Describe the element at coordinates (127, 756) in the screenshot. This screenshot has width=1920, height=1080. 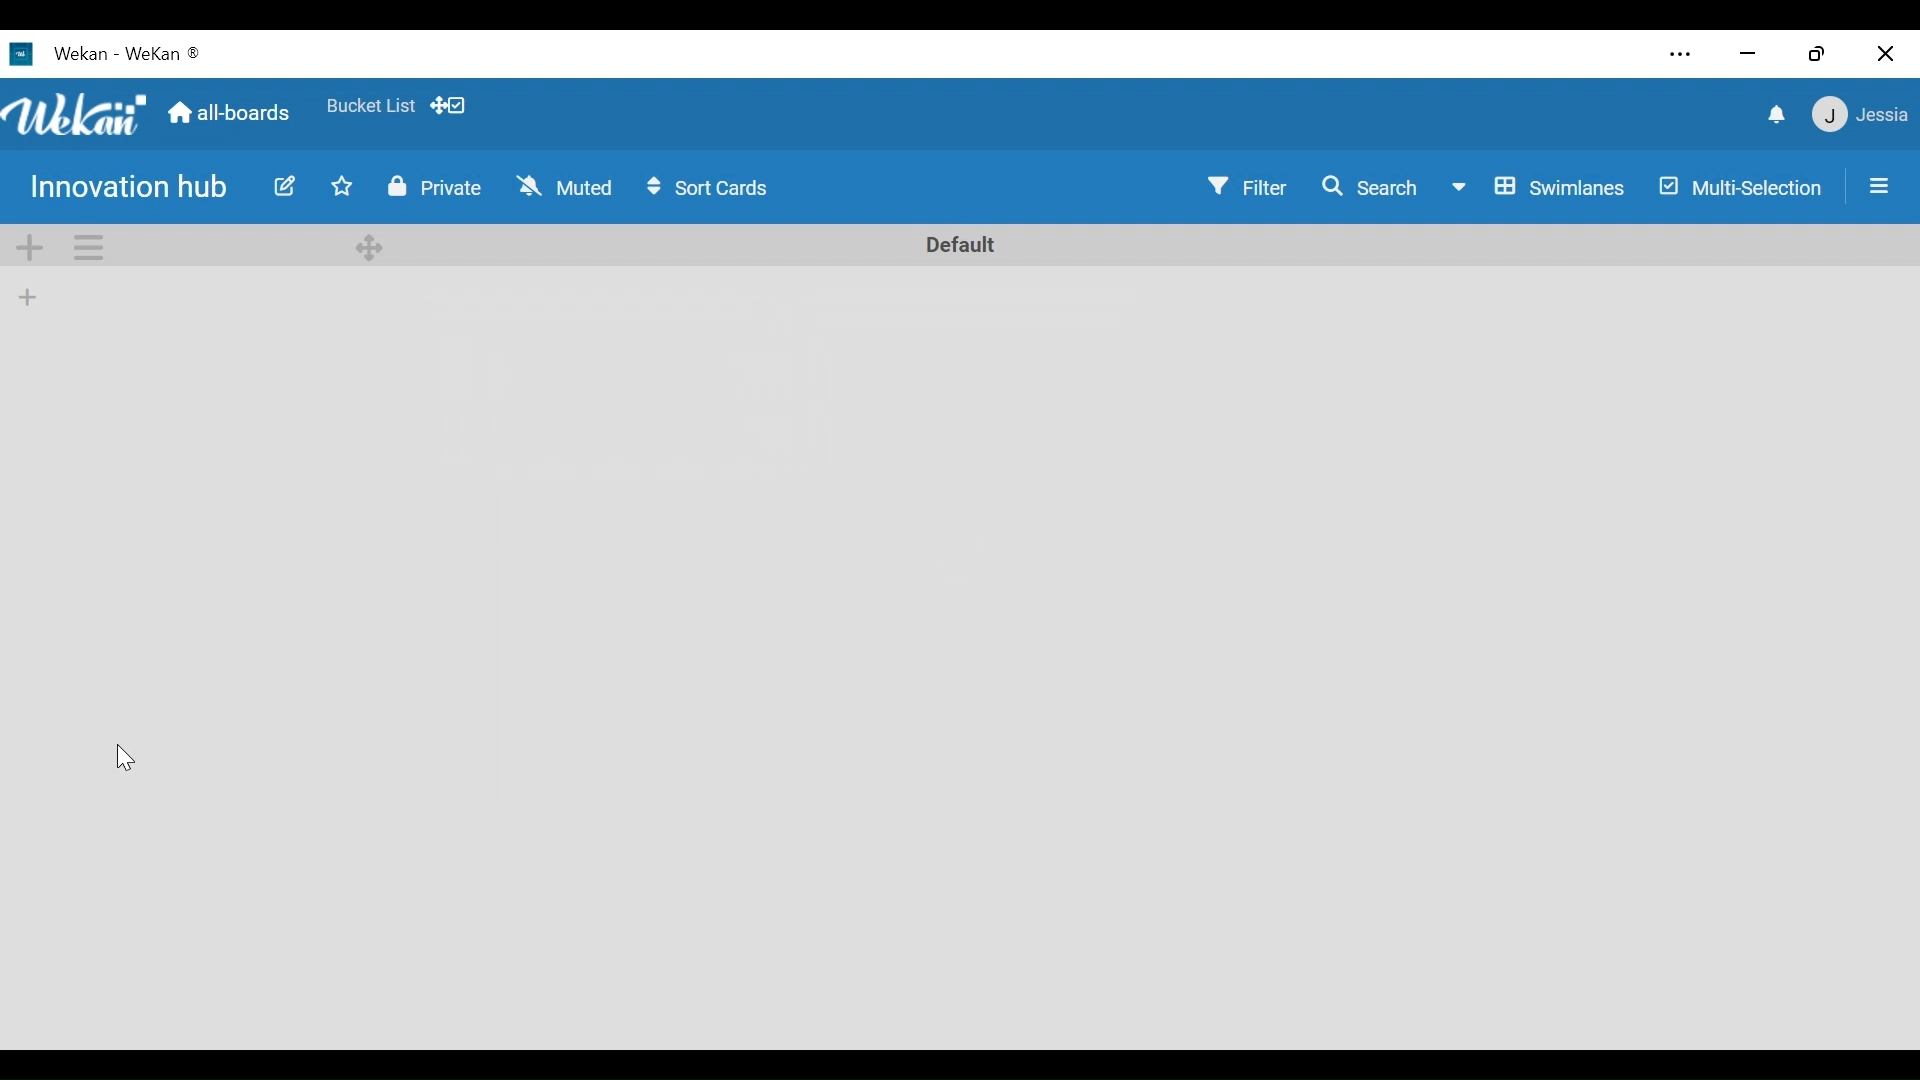
I see `cursor` at that location.